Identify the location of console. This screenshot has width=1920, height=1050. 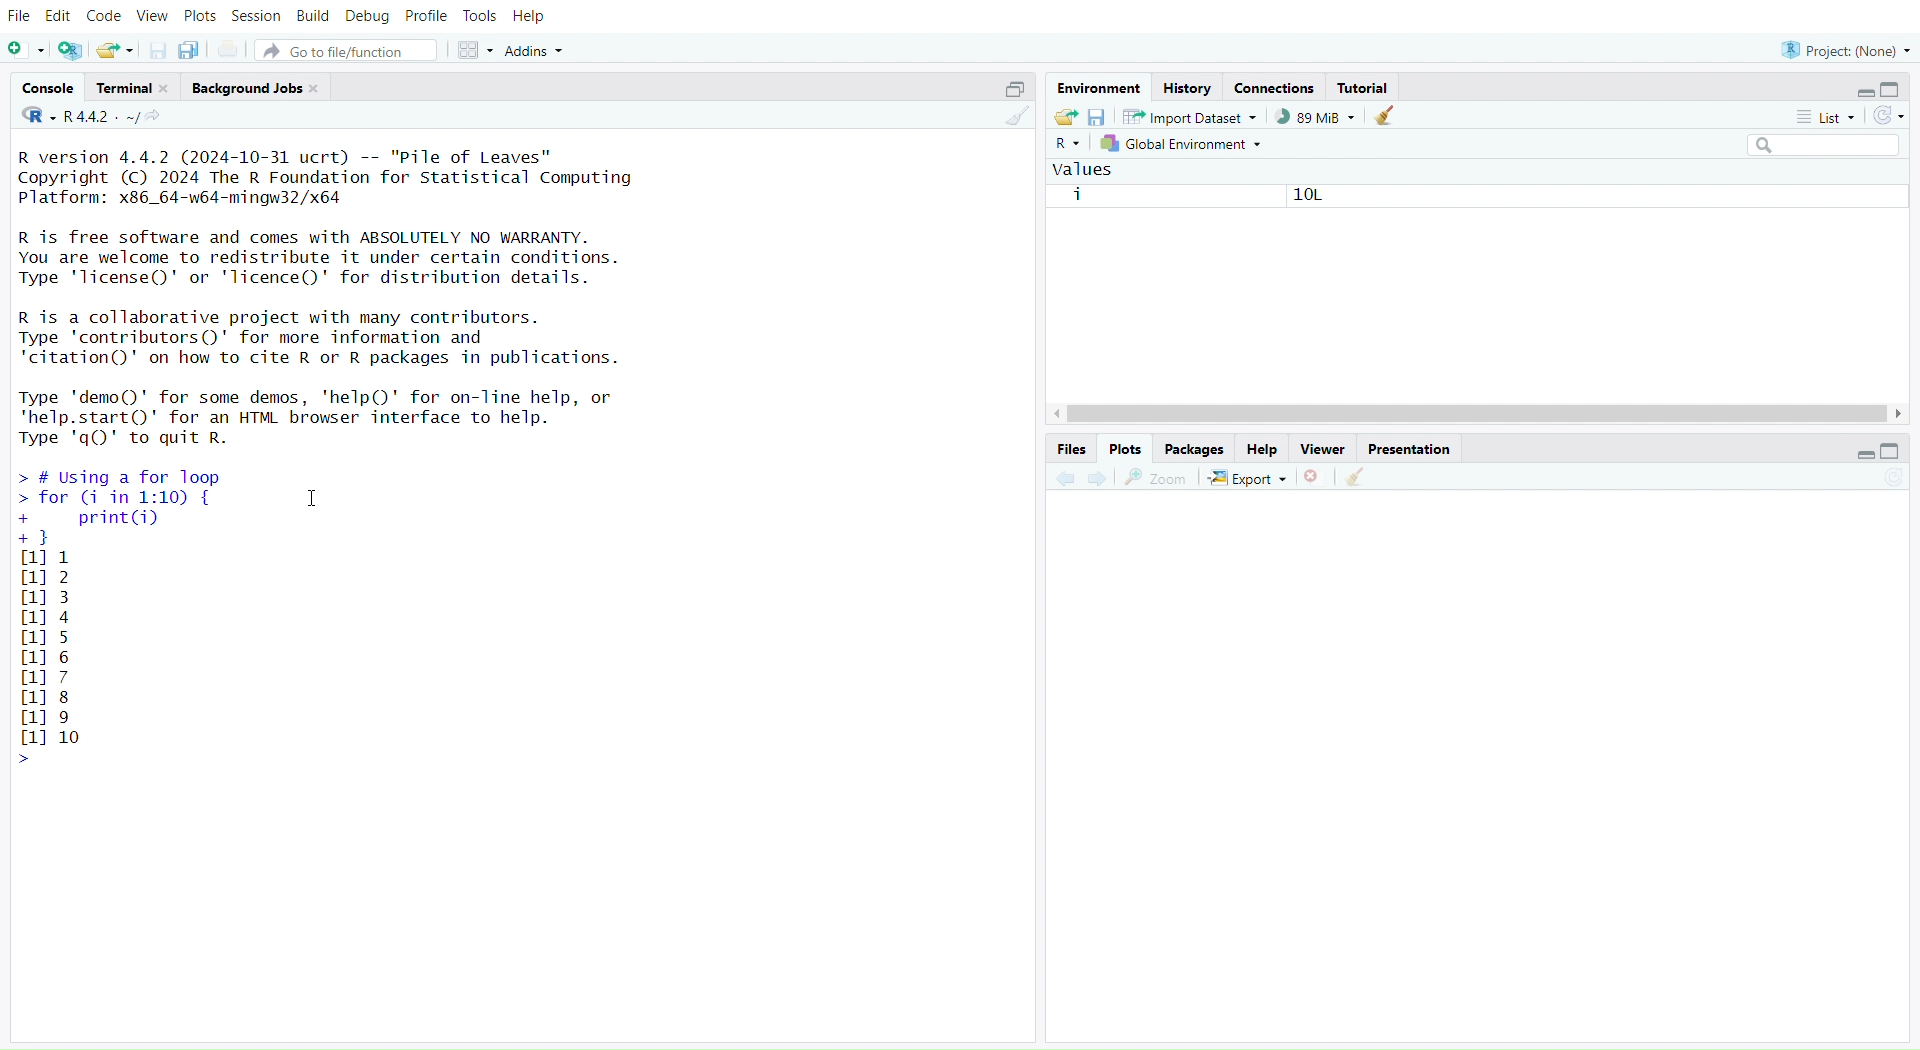
(47, 87).